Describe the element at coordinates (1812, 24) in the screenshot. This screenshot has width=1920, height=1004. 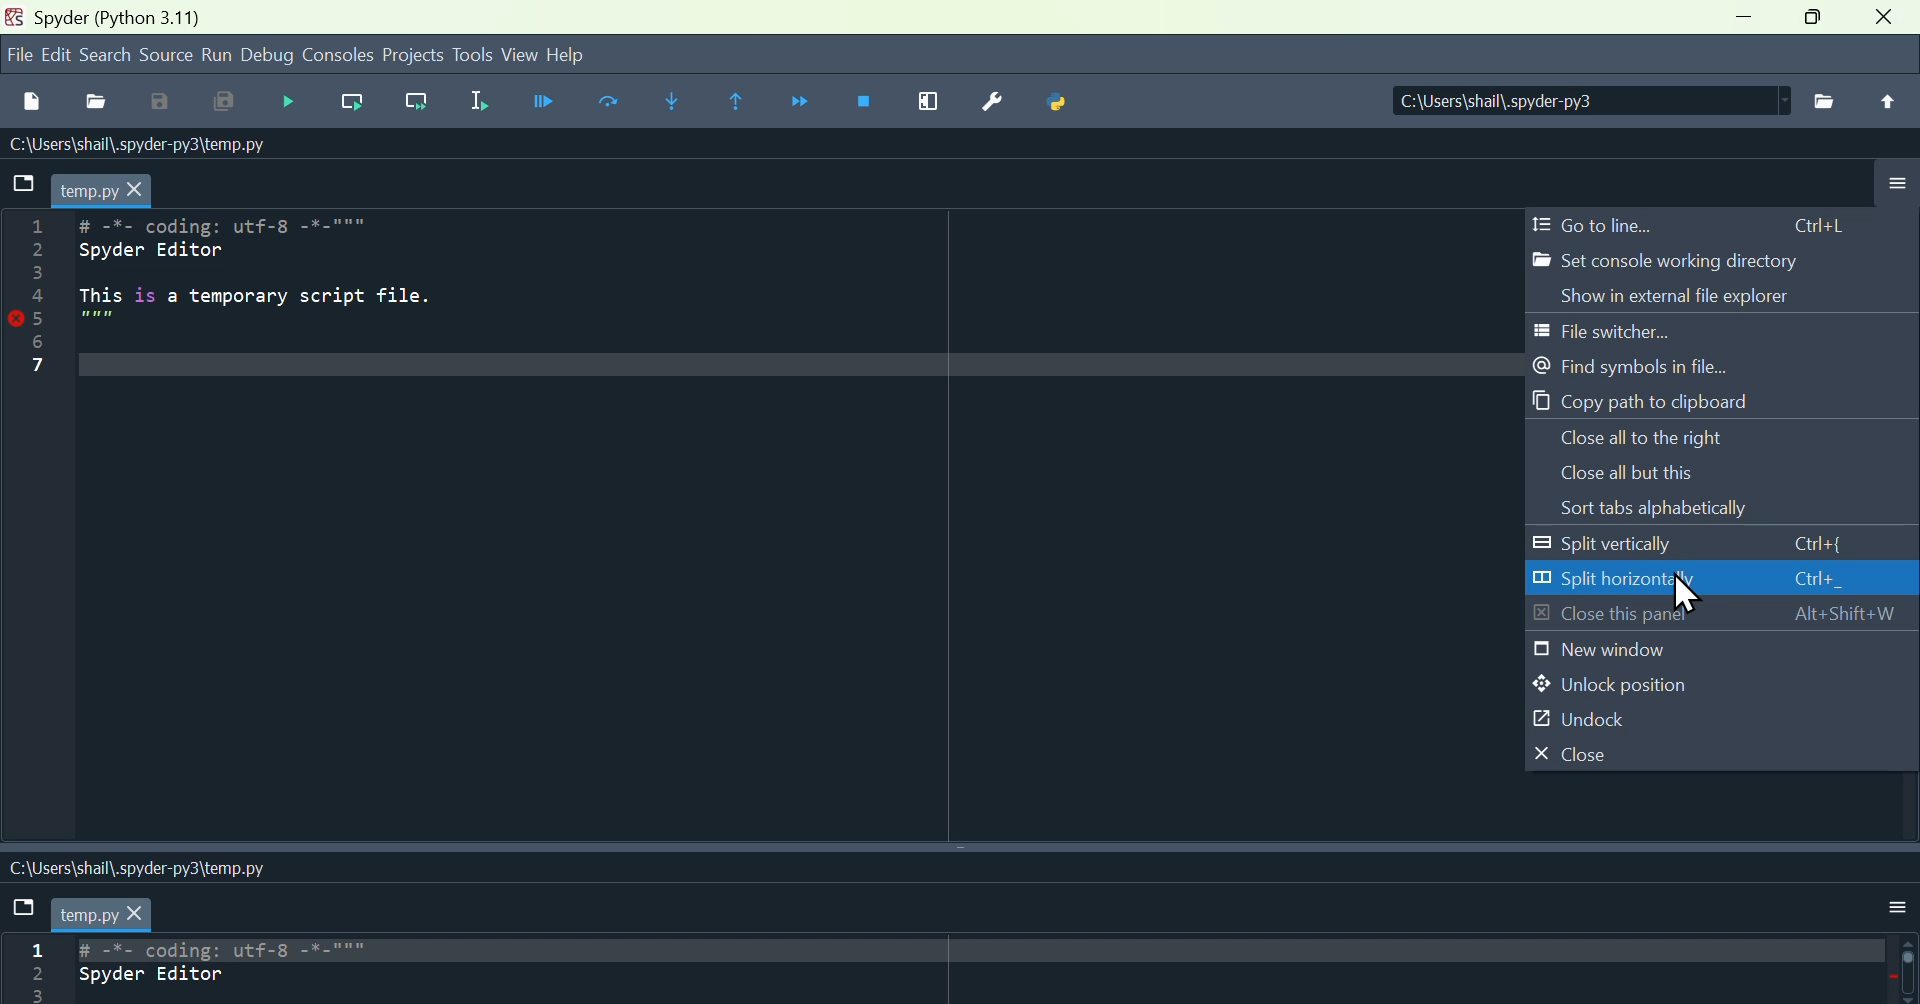
I see `Maximise` at that location.